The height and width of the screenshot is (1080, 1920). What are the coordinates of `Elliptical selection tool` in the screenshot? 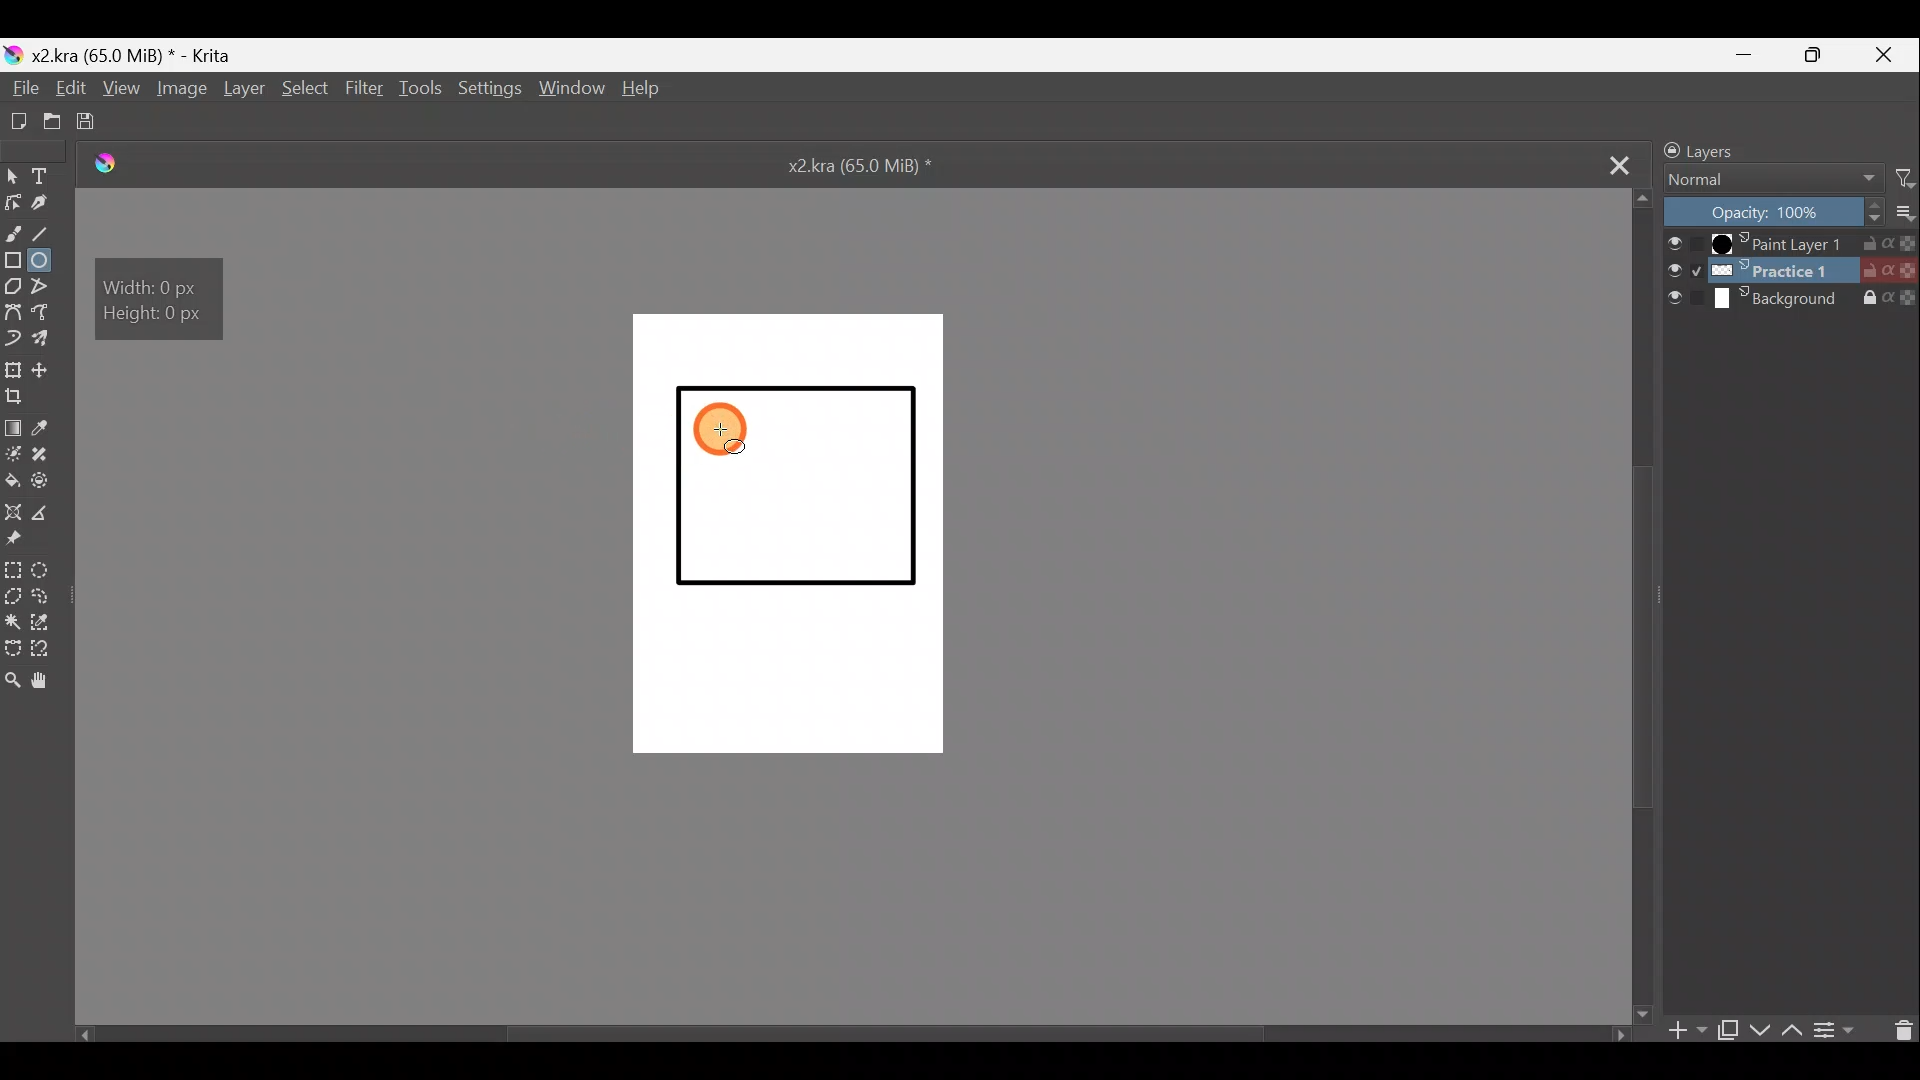 It's located at (45, 569).